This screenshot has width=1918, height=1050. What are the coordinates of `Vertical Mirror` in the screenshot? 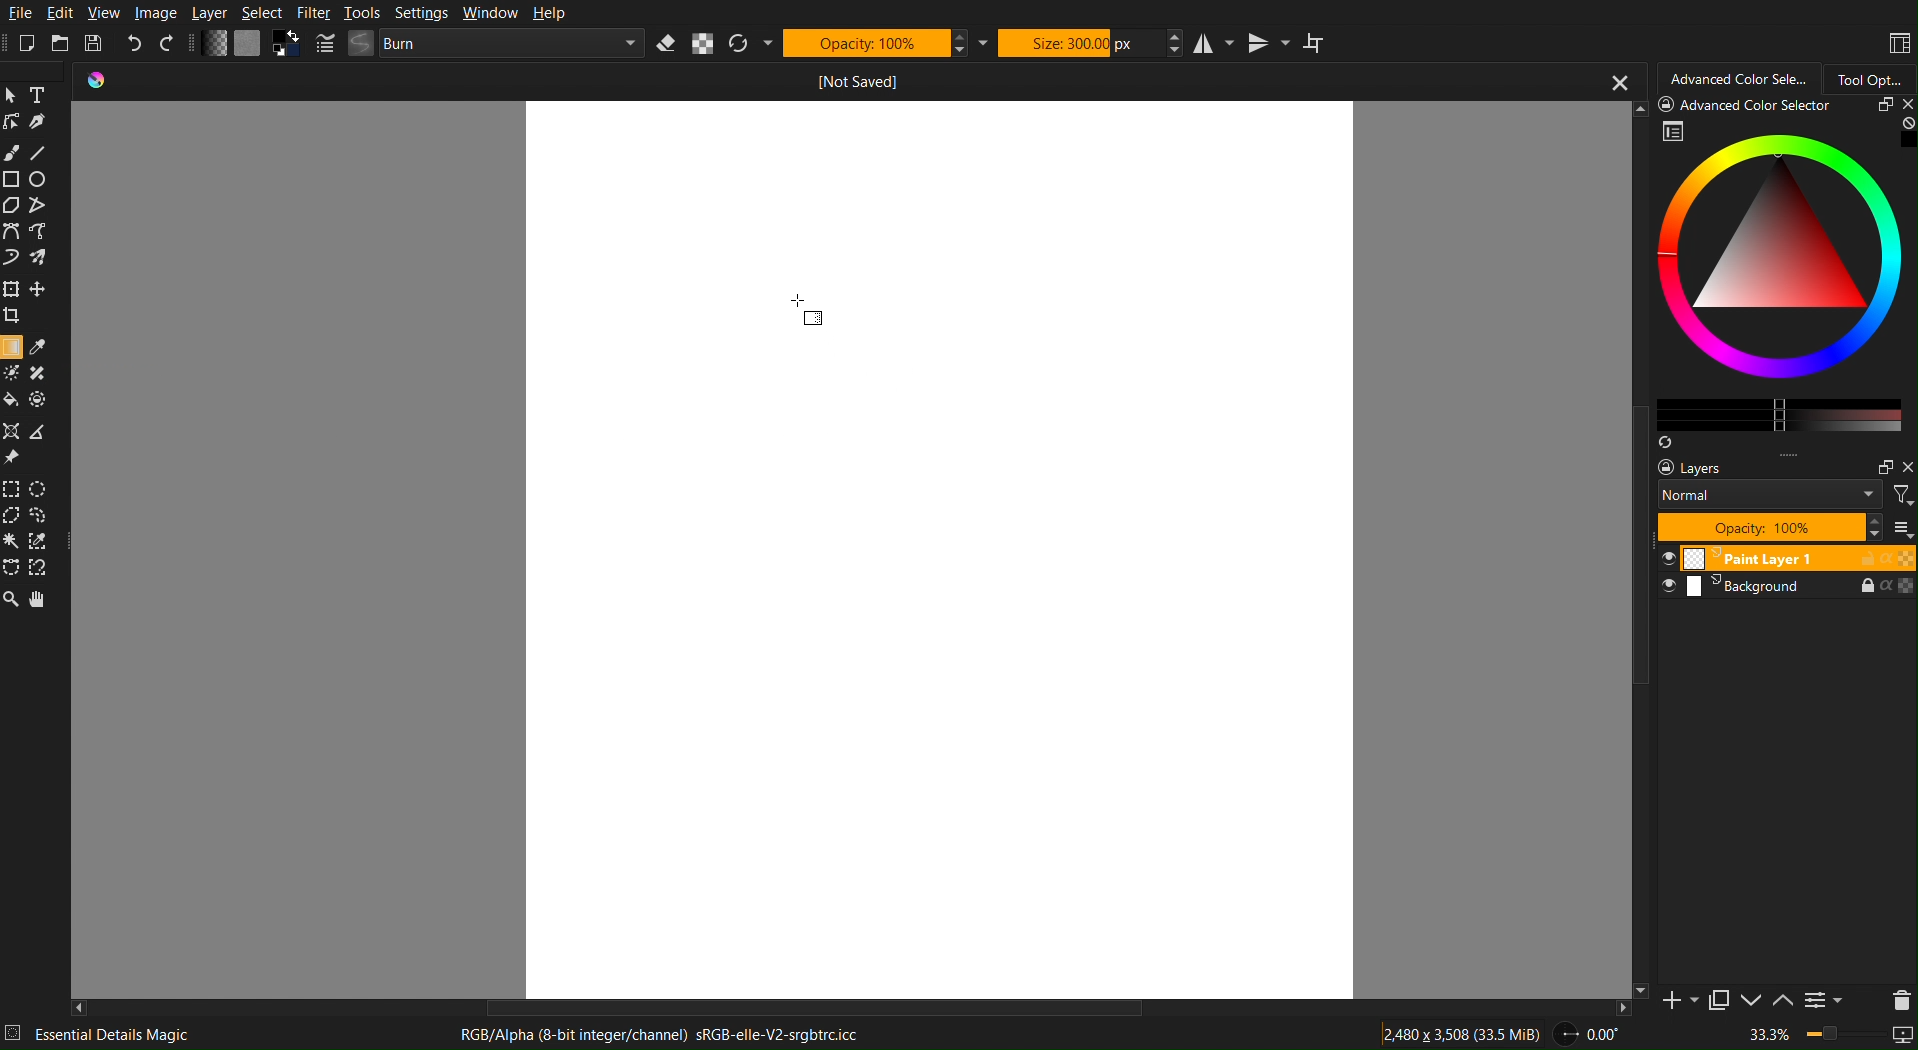 It's located at (1267, 41).